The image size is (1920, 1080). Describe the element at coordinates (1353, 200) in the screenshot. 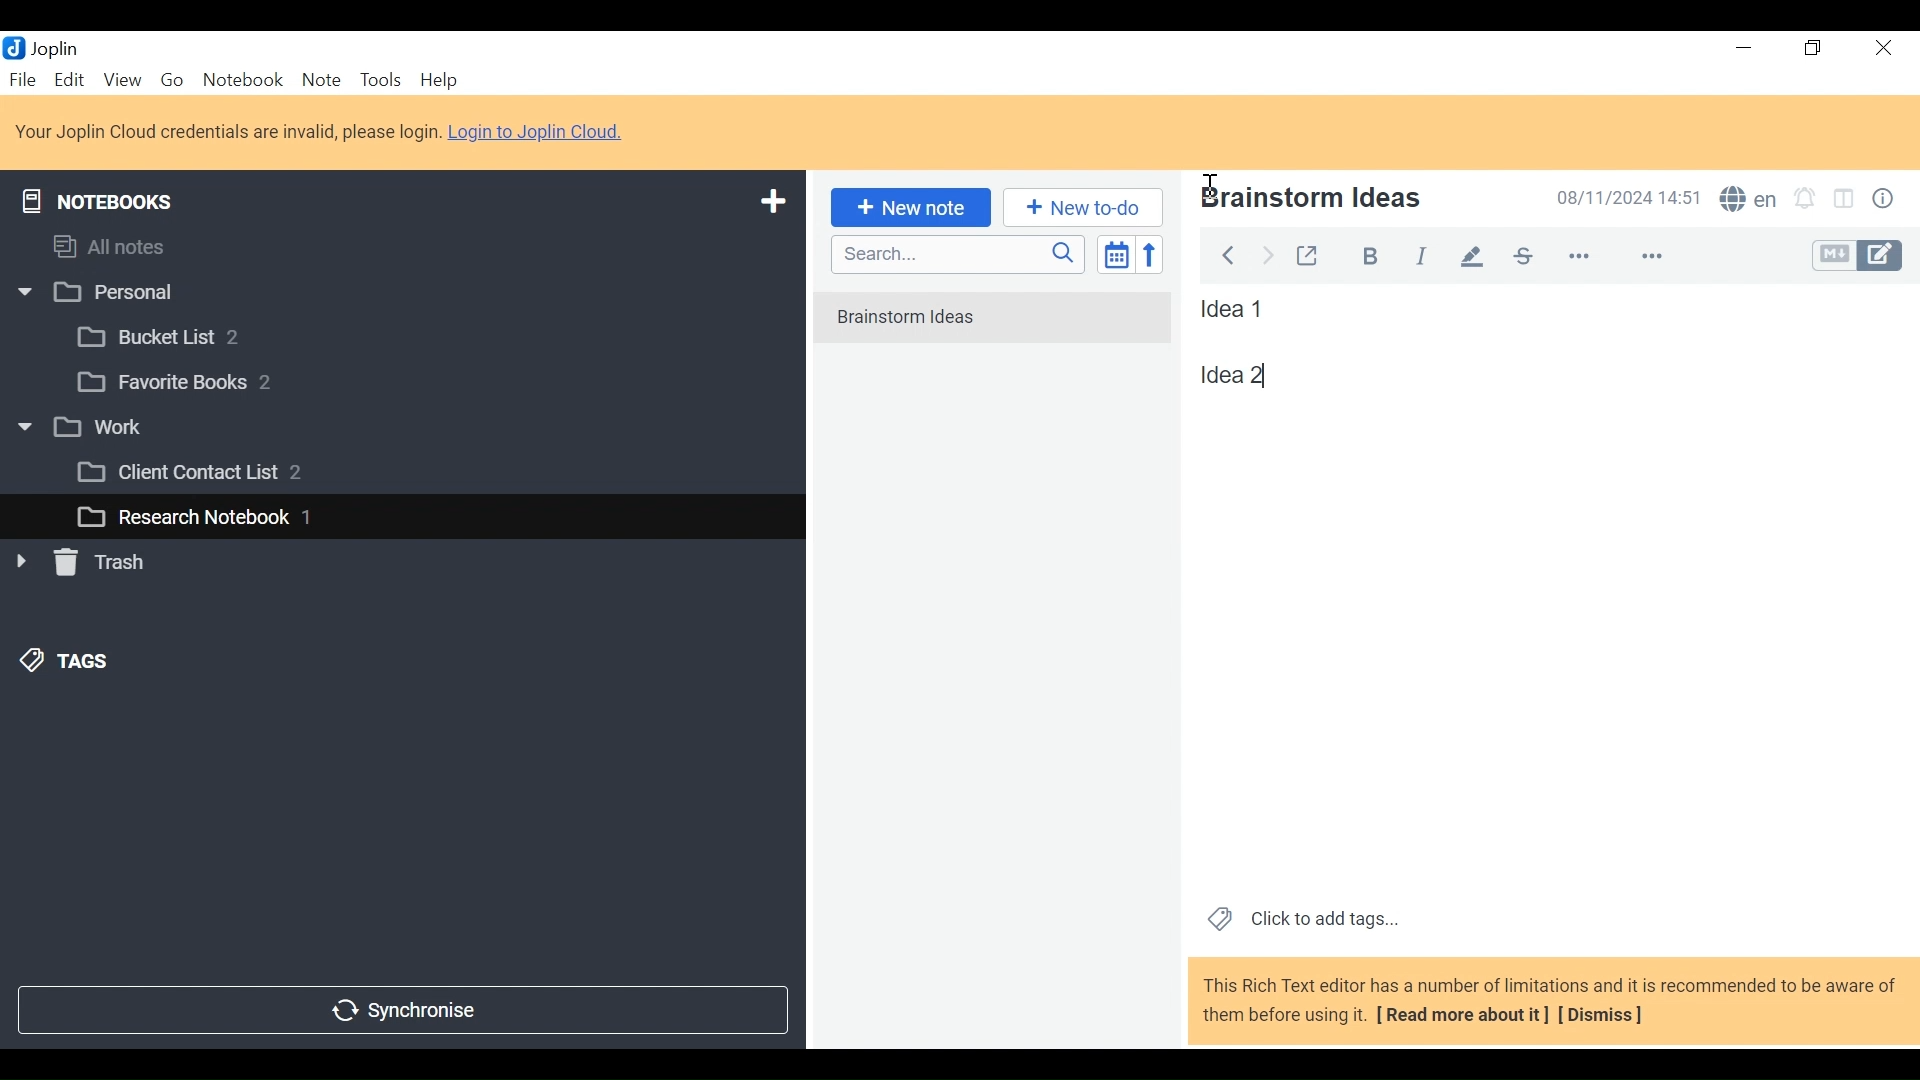

I see `Note Name` at that location.